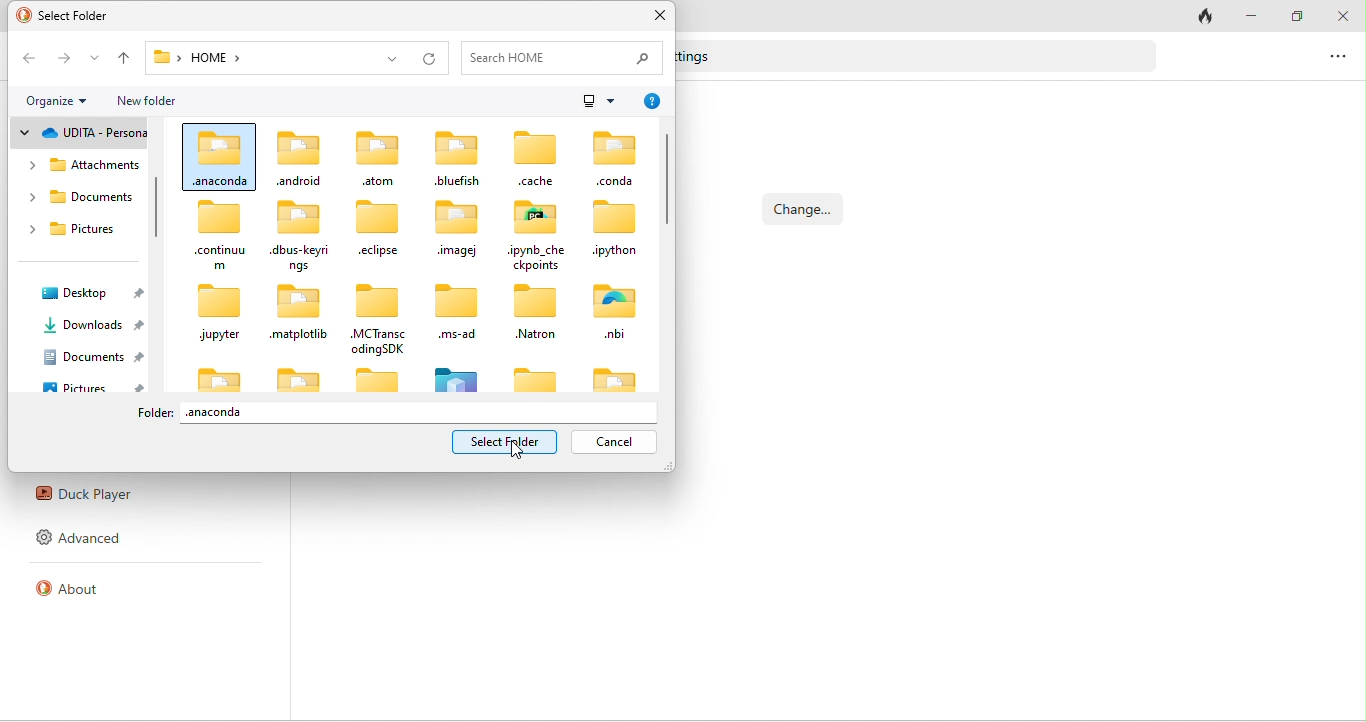  Describe the element at coordinates (221, 315) in the screenshot. I see `.jupyter` at that location.